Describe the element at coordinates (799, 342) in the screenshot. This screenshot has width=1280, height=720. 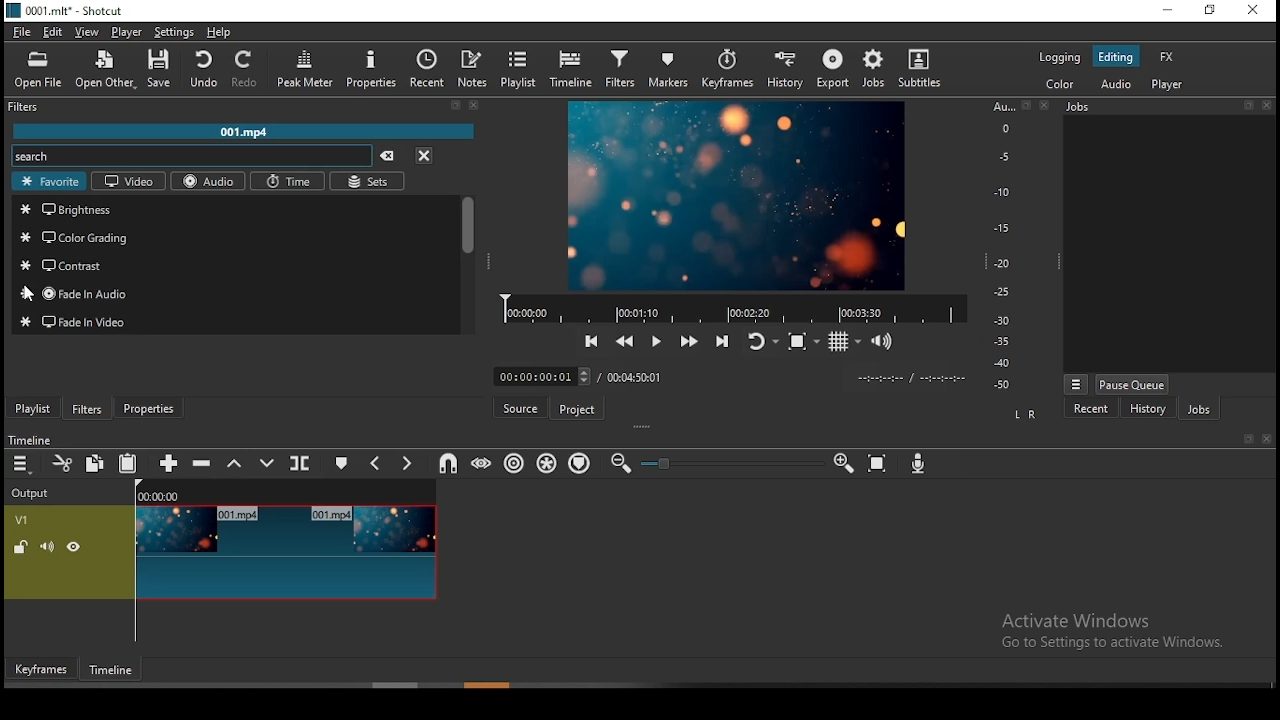
I see `toggle zoom` at that location.